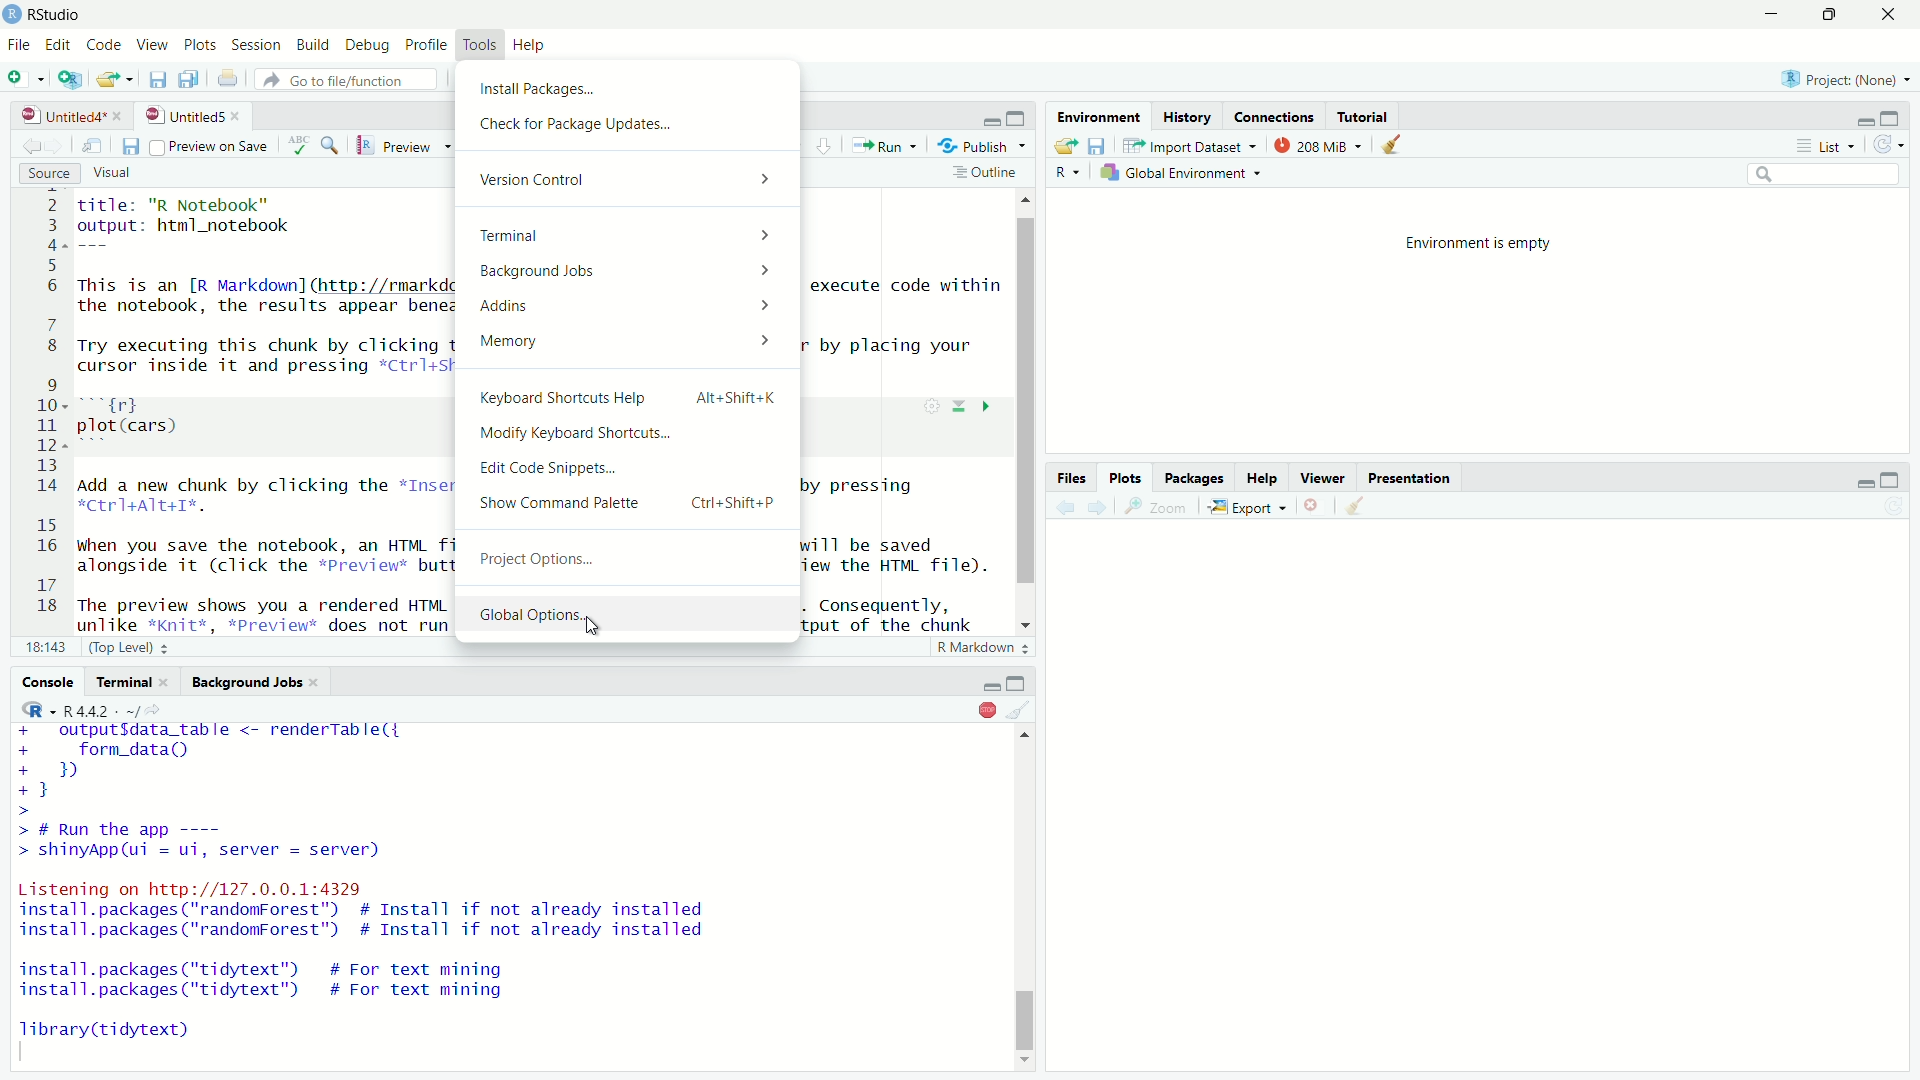 The image size is (1920, 1080). Describe the element at coordinates (45, 646) in the screenshot. I see `18:143` at that location.